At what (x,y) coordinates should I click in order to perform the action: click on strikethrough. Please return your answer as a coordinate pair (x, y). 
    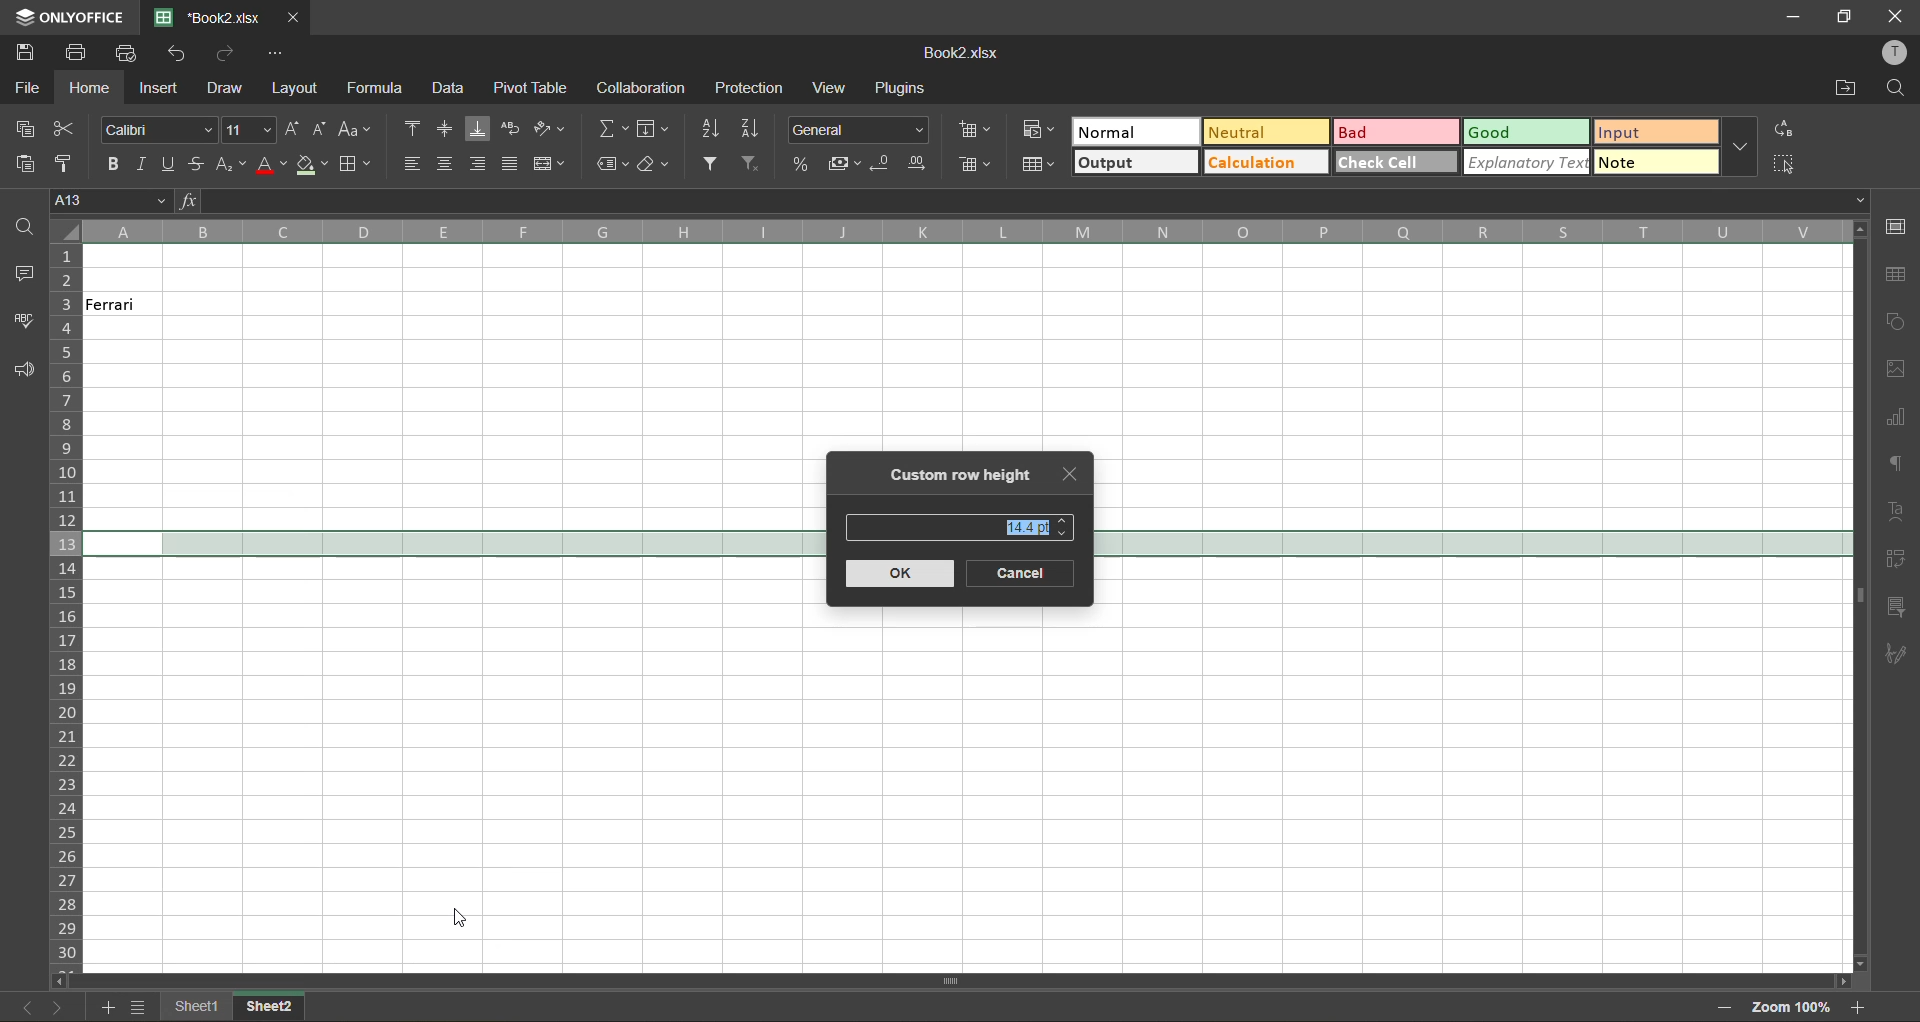
    Looking at the image, I should click on (193, 163).